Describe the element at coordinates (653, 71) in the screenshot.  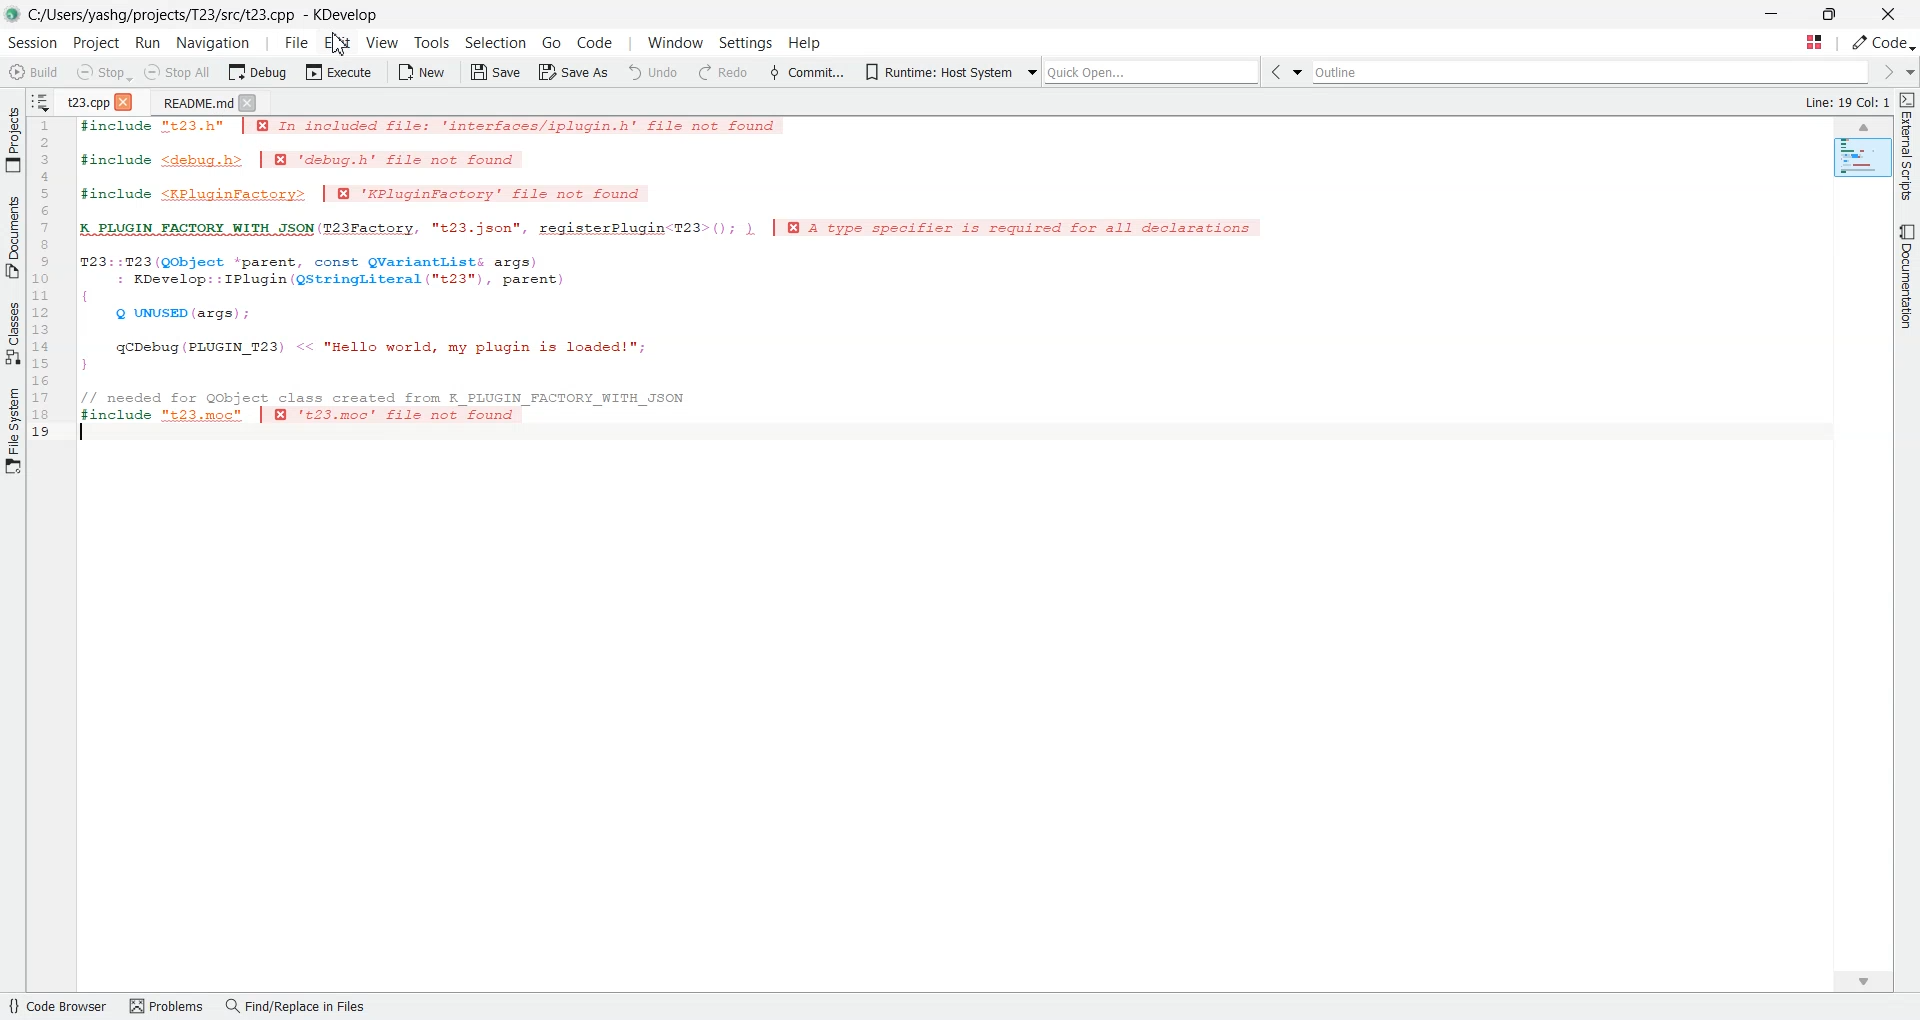
I see `Undo` at that location.